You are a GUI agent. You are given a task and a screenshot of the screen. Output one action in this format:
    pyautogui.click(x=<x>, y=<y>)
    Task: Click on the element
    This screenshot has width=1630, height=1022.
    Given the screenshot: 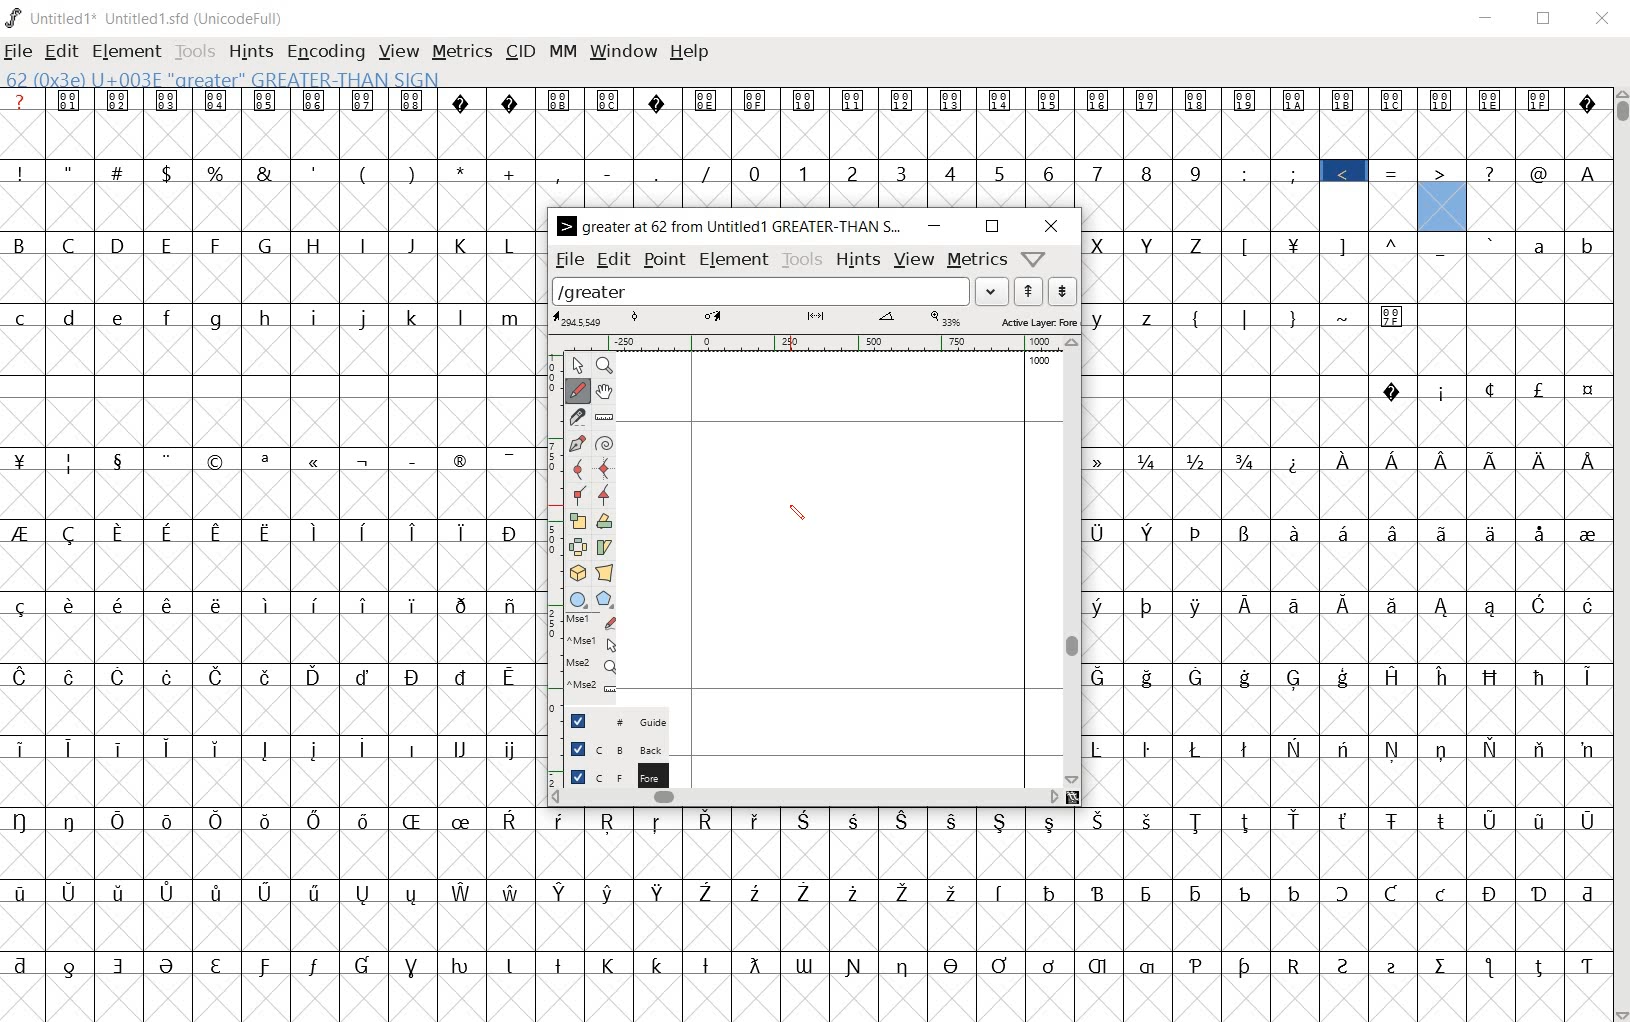 What is the action you would take?
    pyautogui.click(x=128, y=52)
    